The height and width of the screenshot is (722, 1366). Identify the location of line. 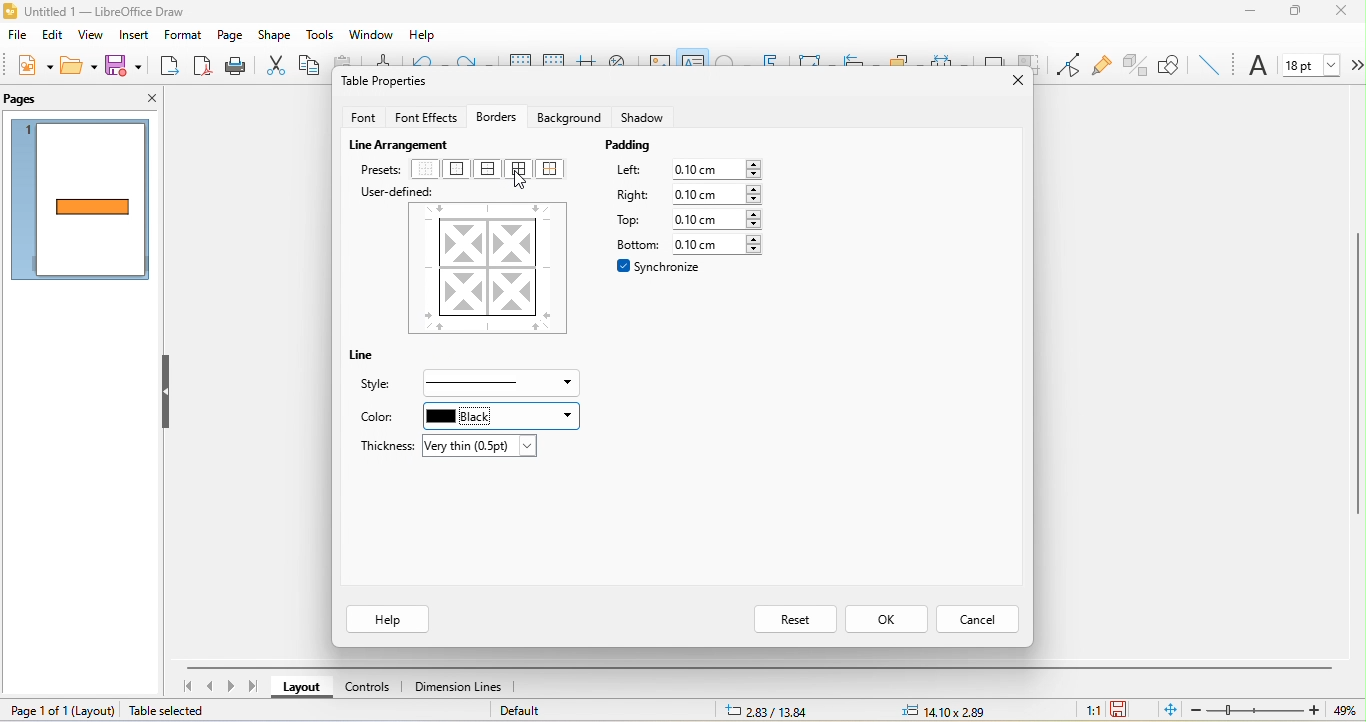
(368, 357).